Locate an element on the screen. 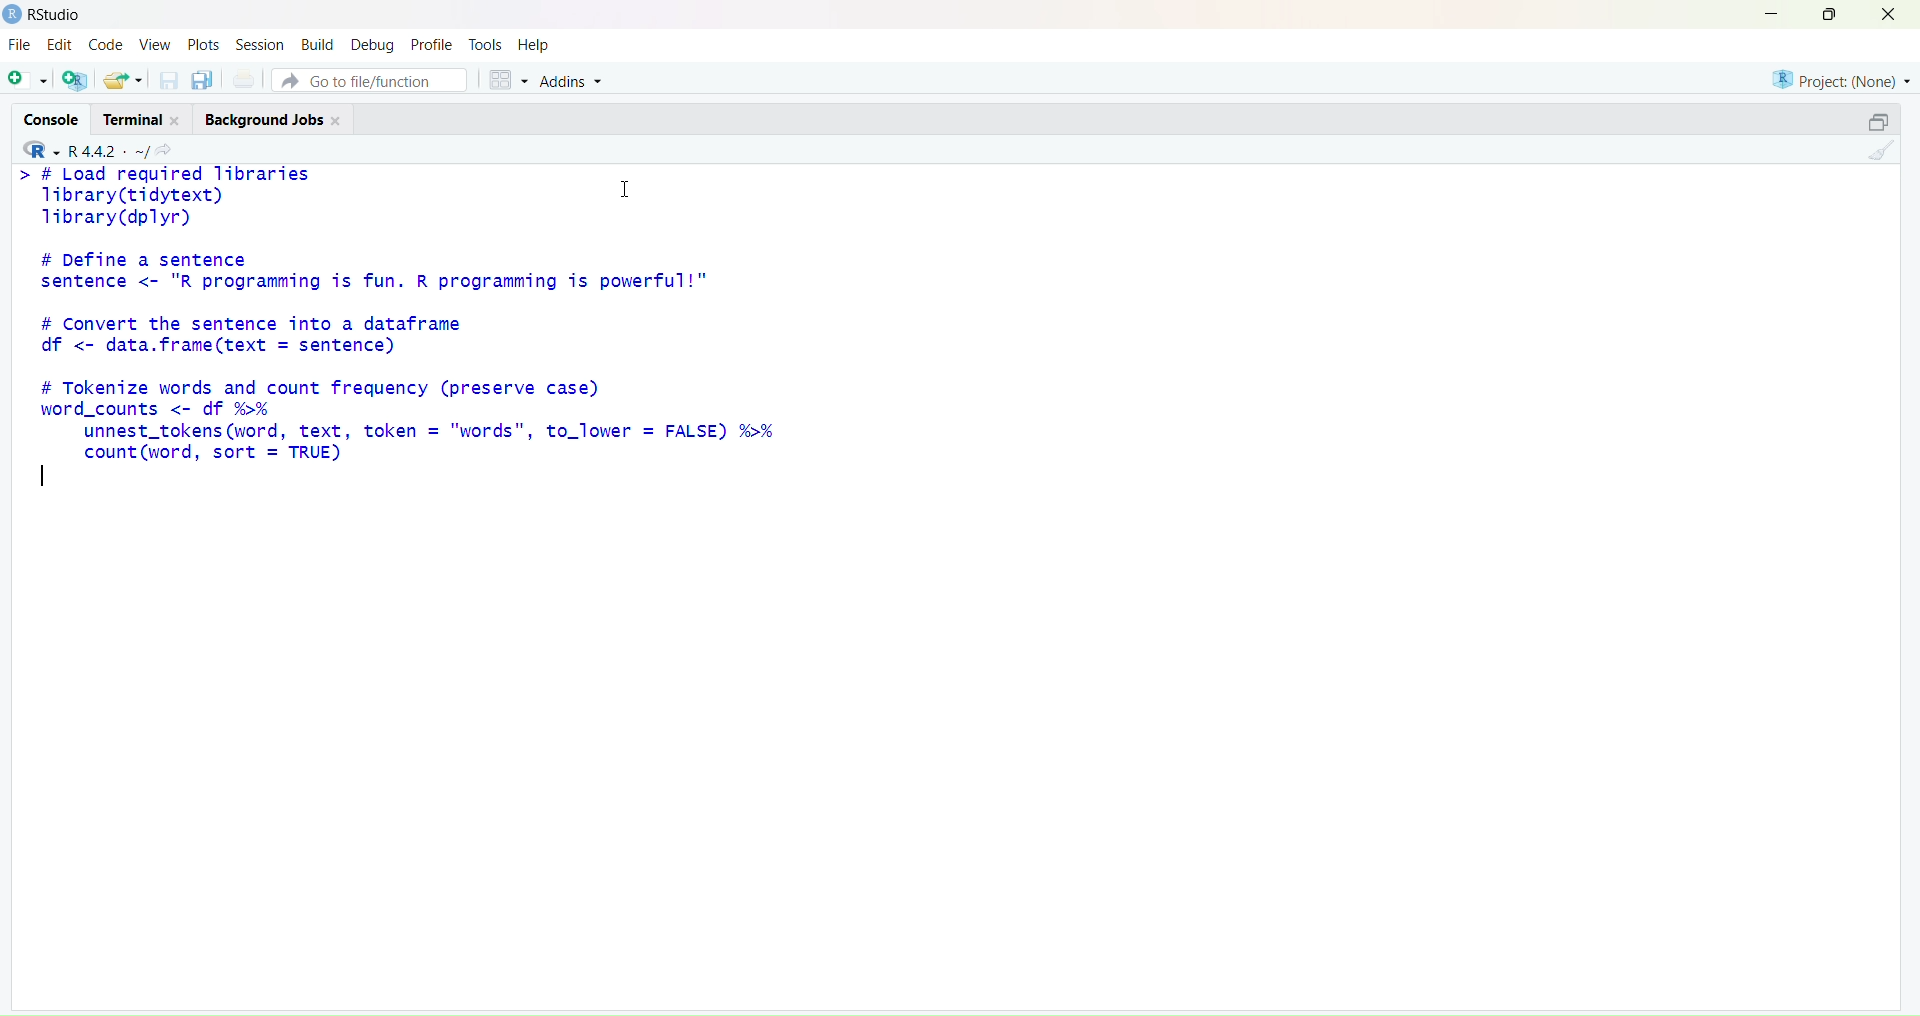 The width and height of the screenshot is (1920, 1016). view is located at coordinates (157, 44).